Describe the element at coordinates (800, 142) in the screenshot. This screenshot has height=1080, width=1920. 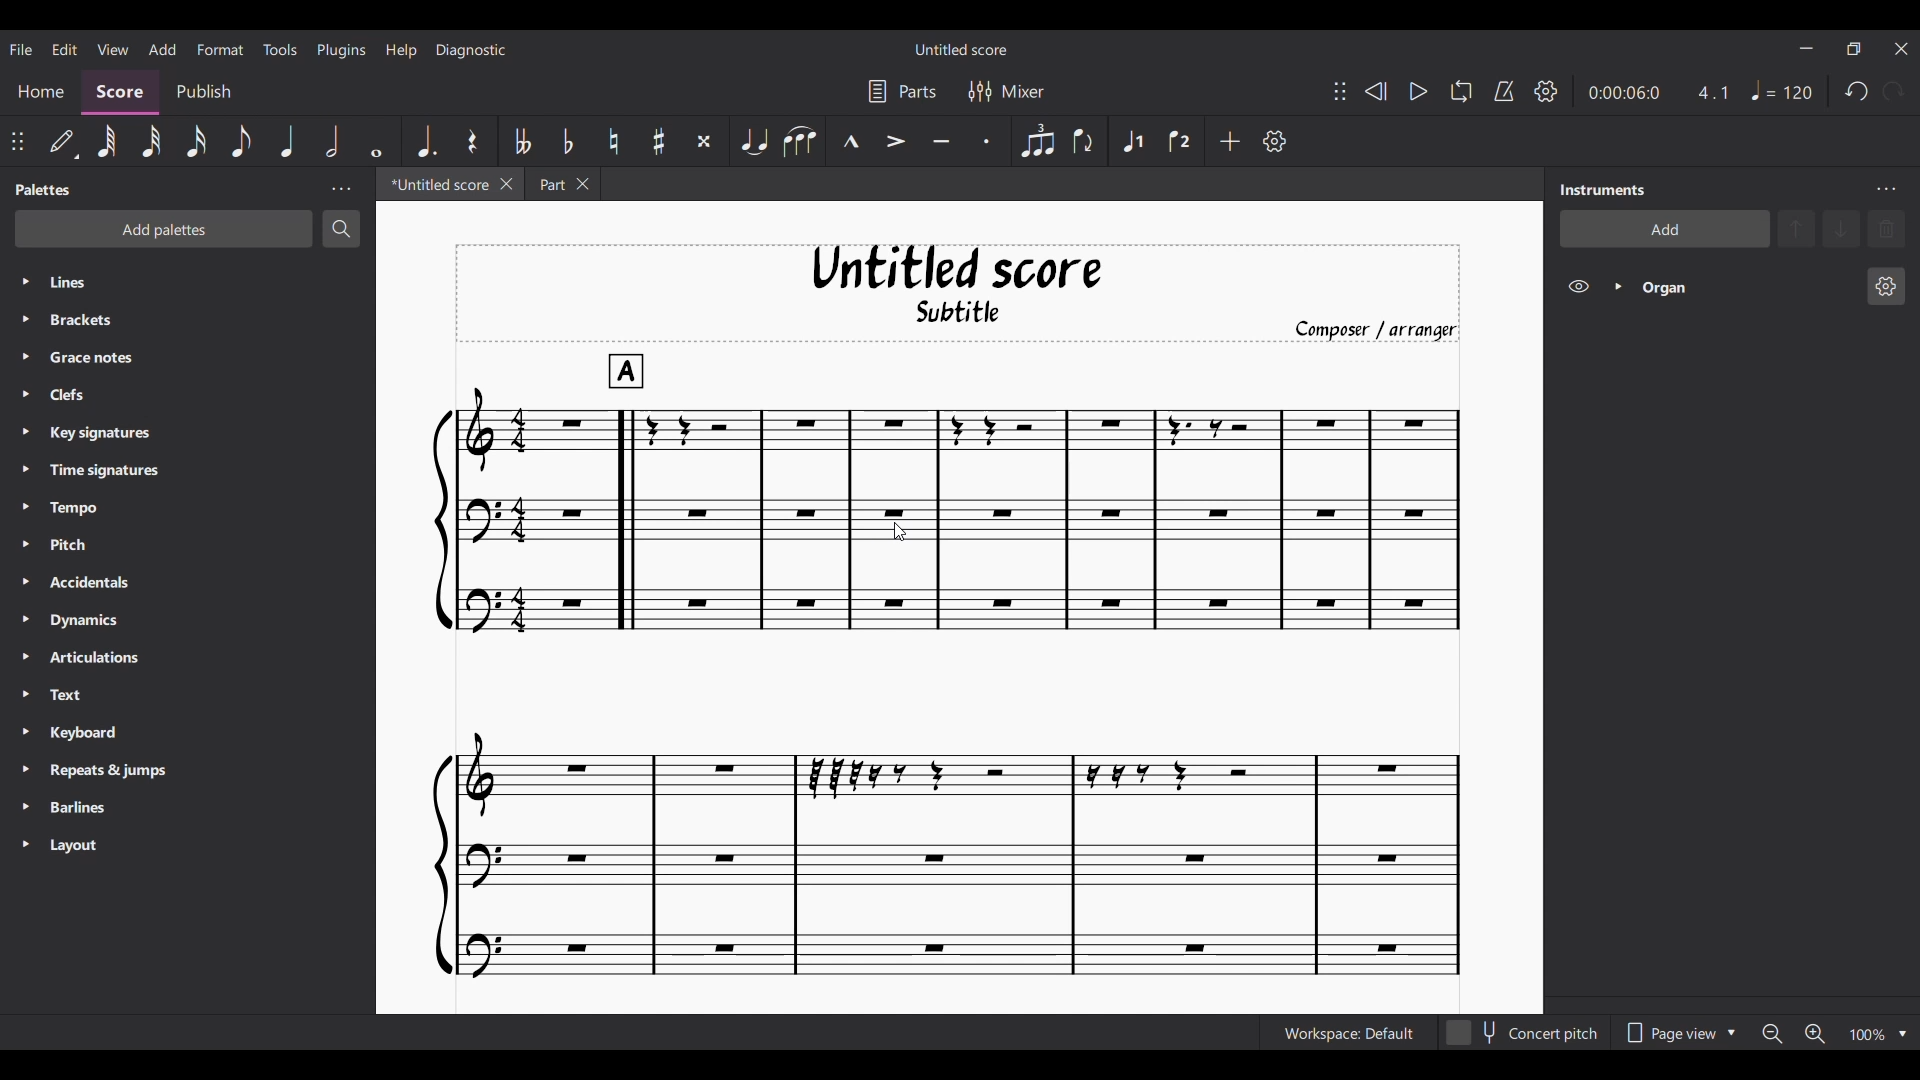
I see `Slur` at that location.